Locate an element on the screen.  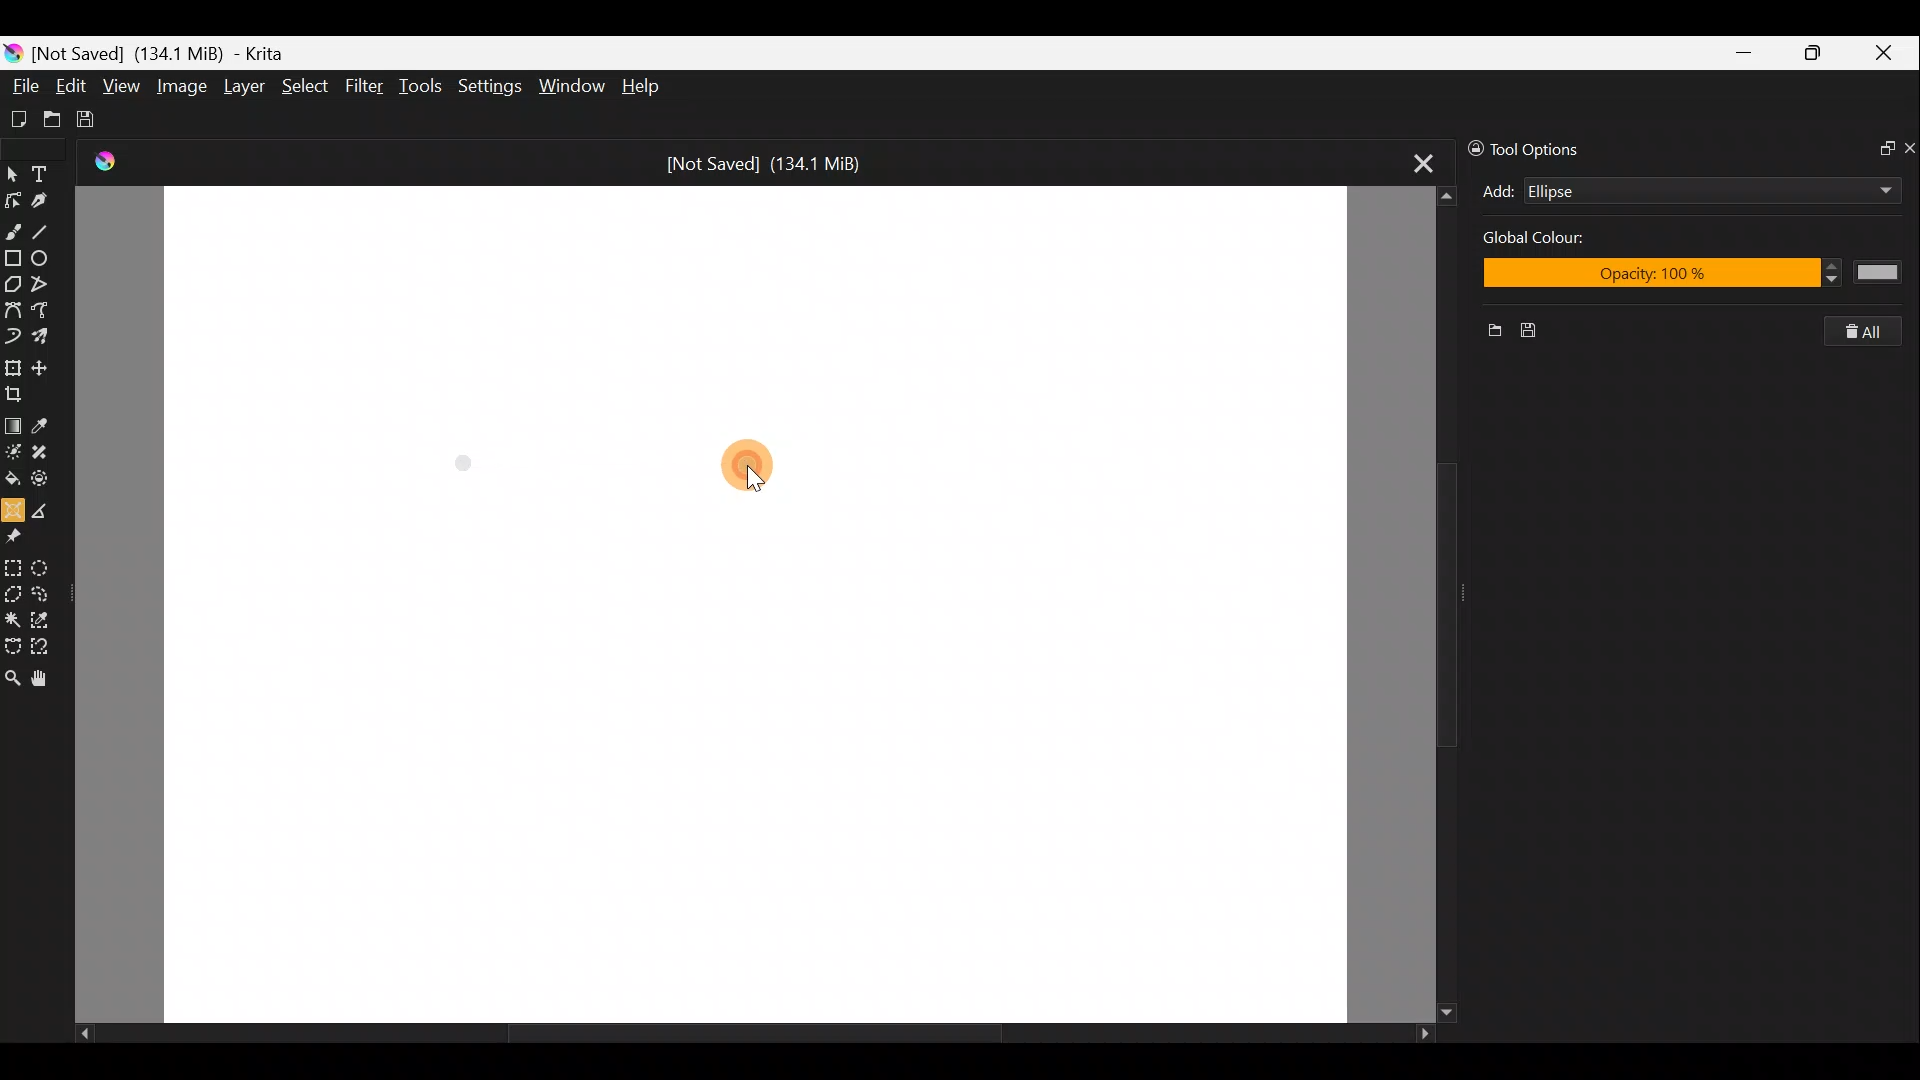
Ellipse is located at coordinates (1680, 191).